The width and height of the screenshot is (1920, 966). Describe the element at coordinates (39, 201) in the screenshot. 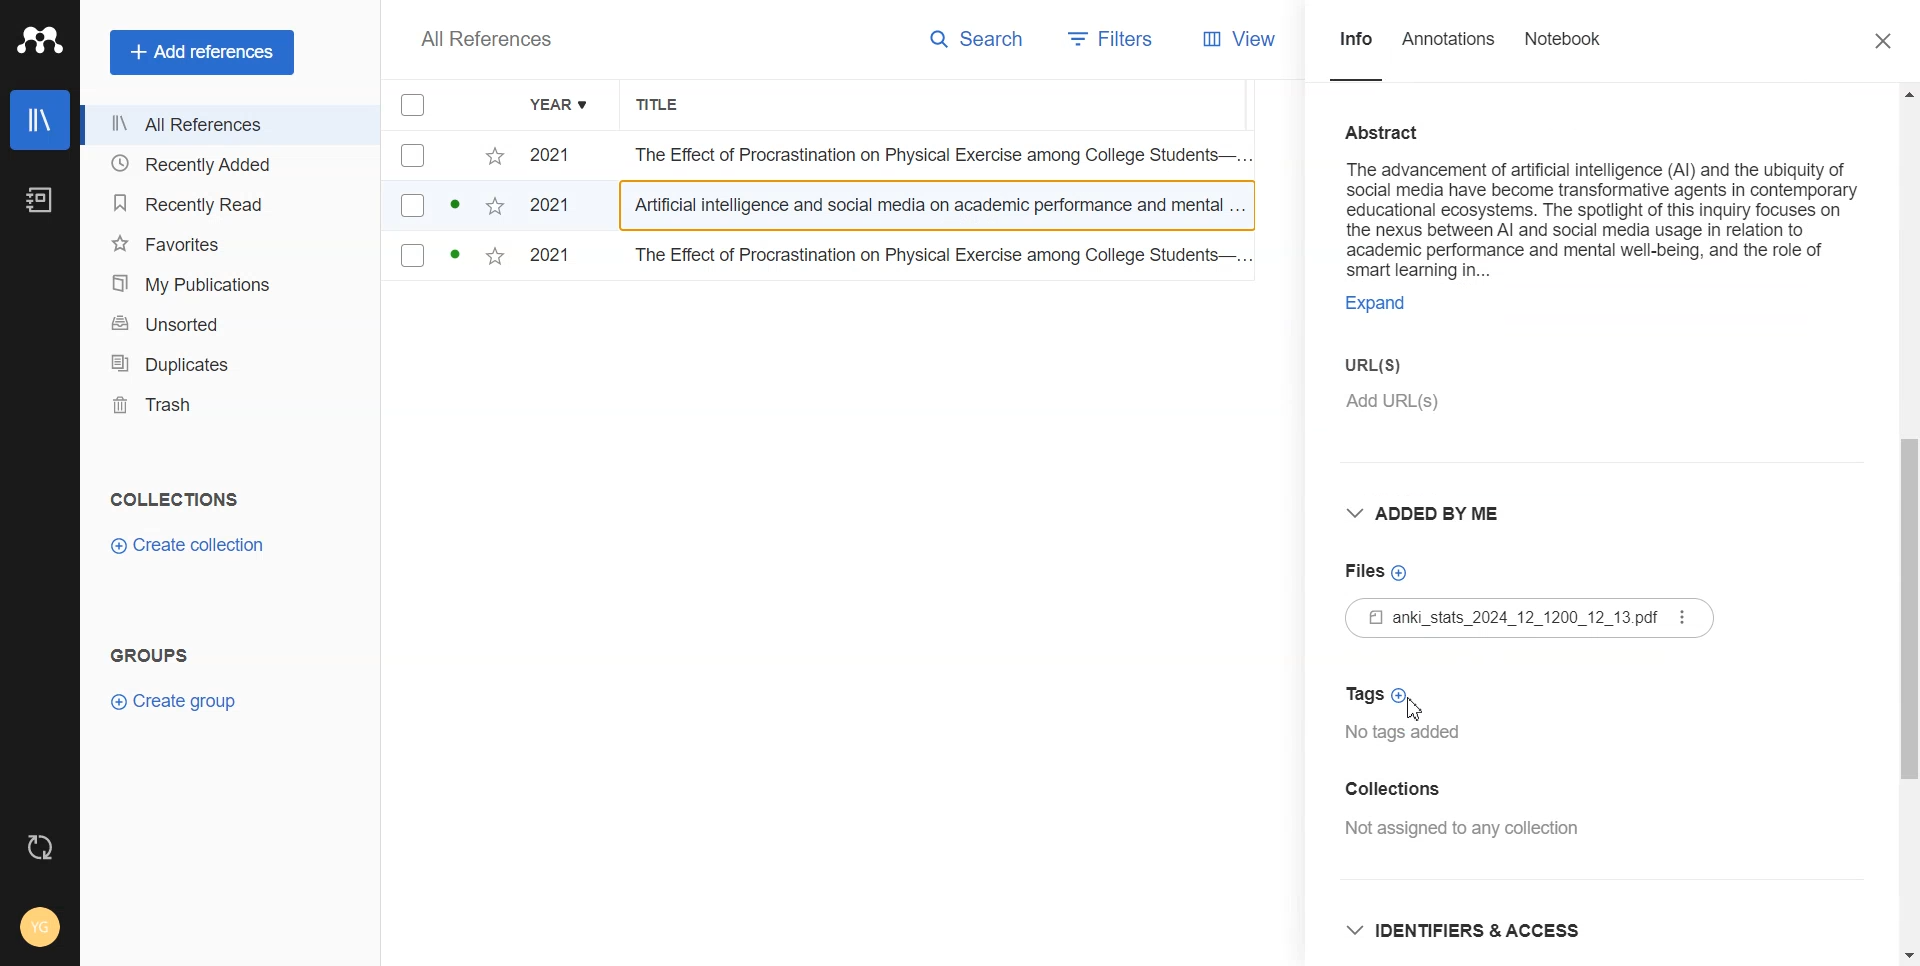

I see `Notebook` at that location.